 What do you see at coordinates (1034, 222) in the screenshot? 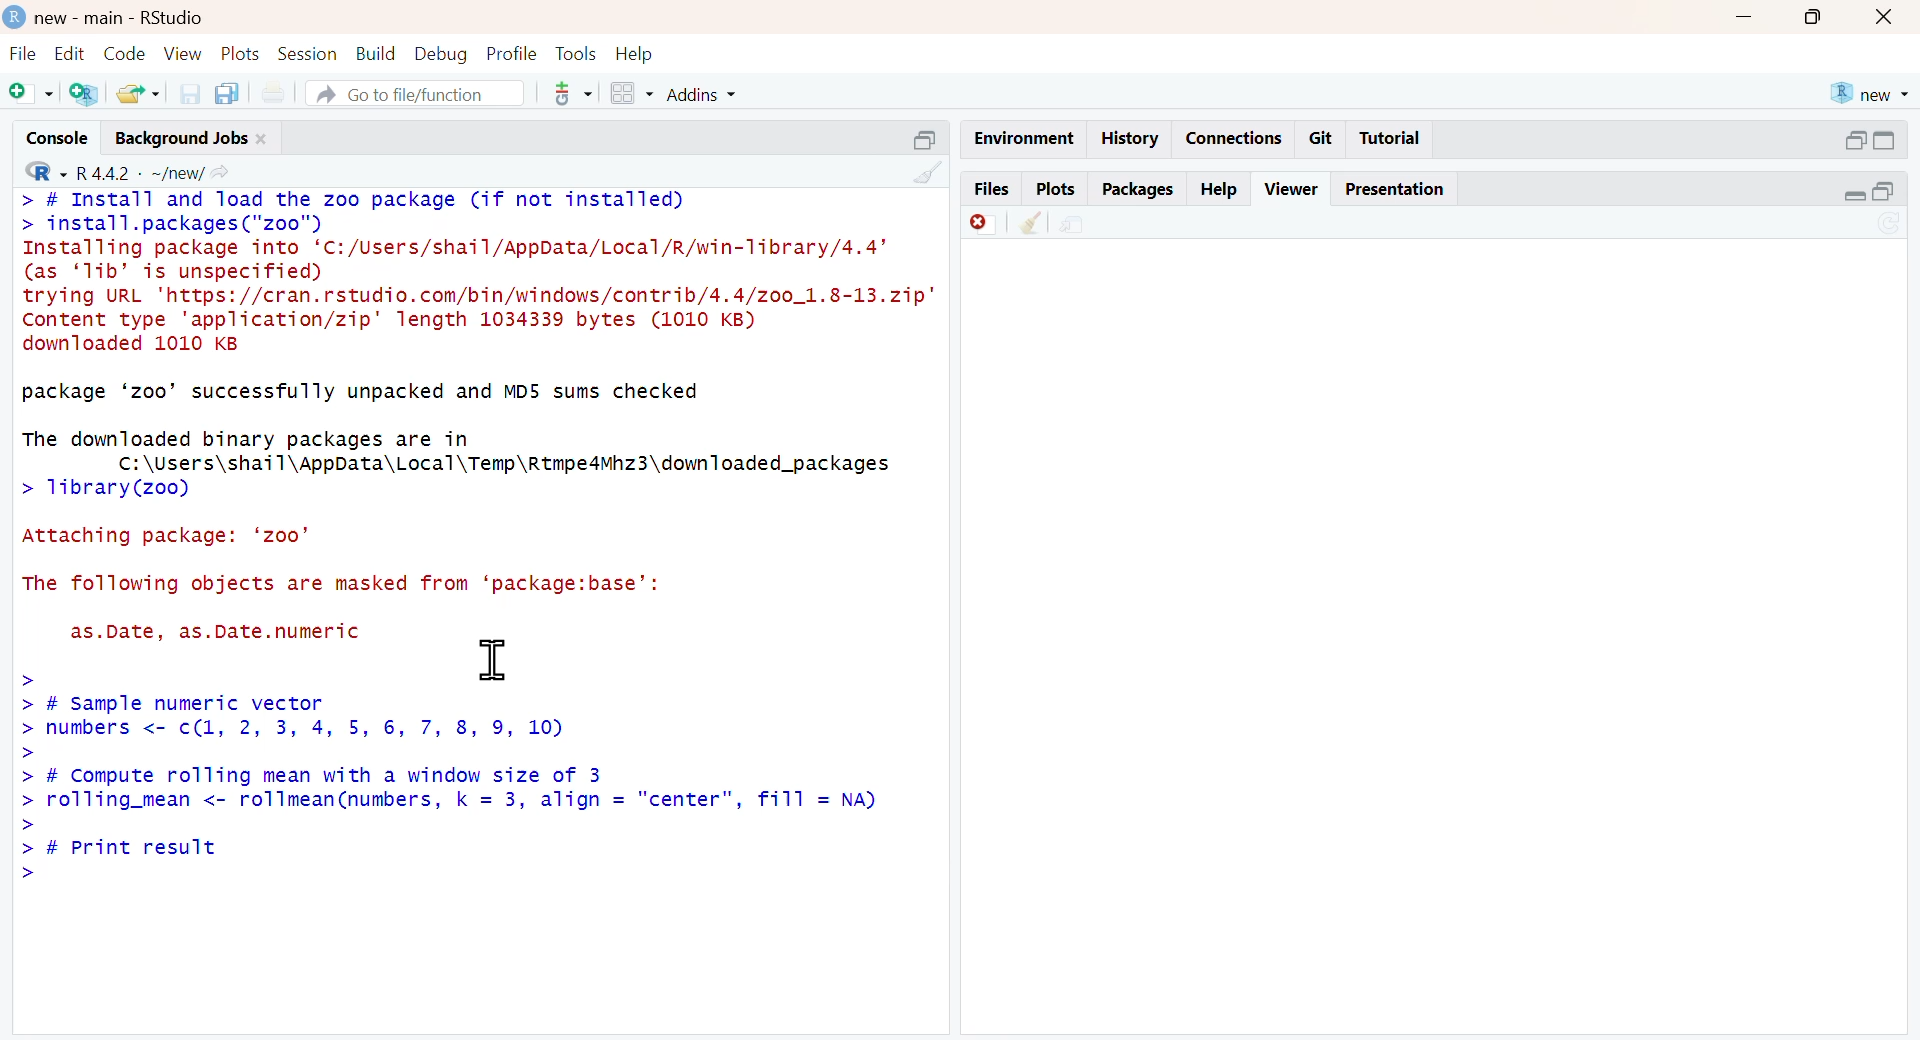
I see `clear` at bounding box center [1034, 222].